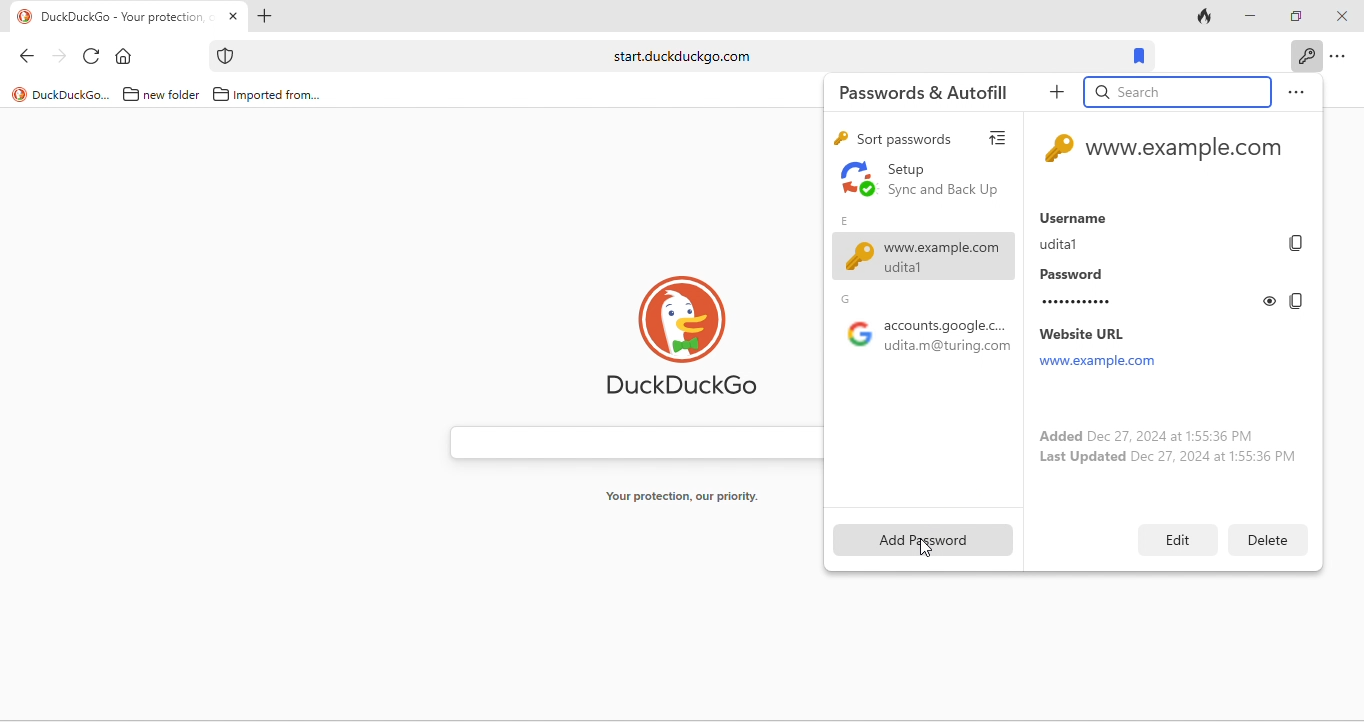  Describe the element at coordinates (849, 300) in the screenshot. I see `g` at that location.